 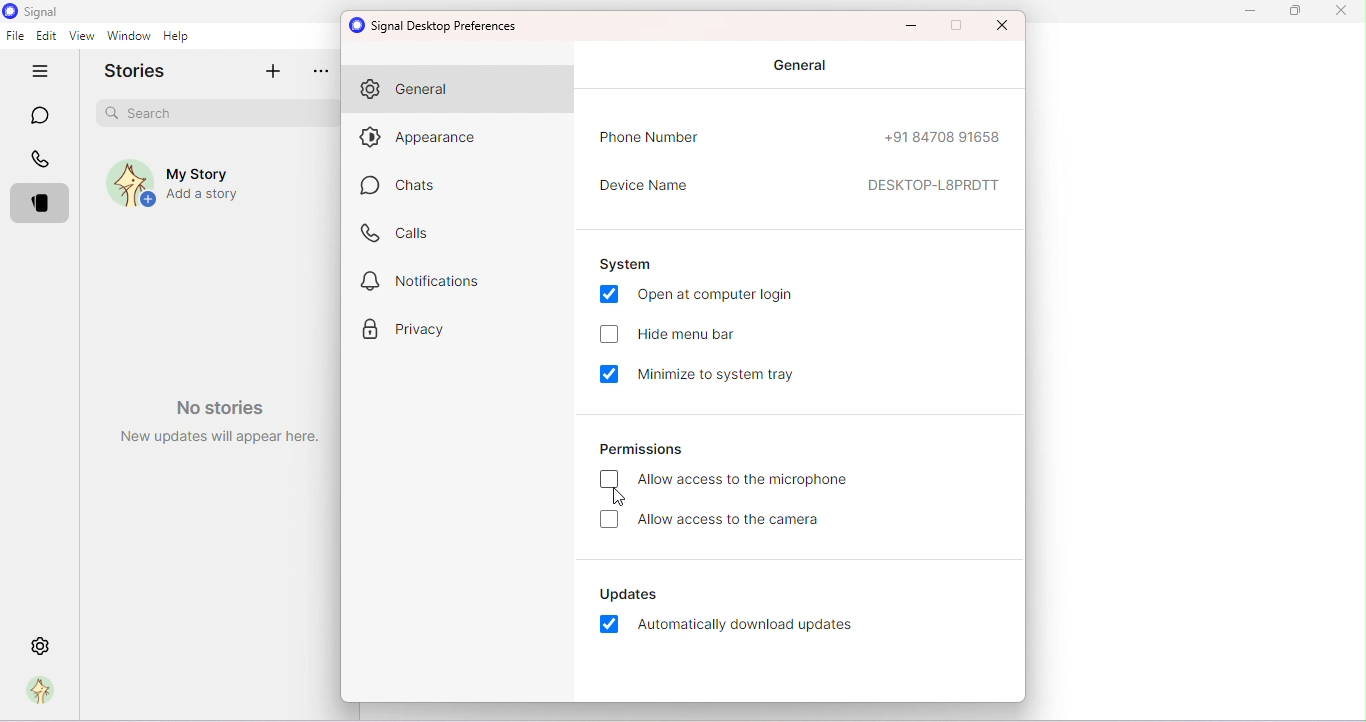 What do you see at coordinates (42, 118) in the screenshot?
I see `Chats` at bounding box center [42, 118].